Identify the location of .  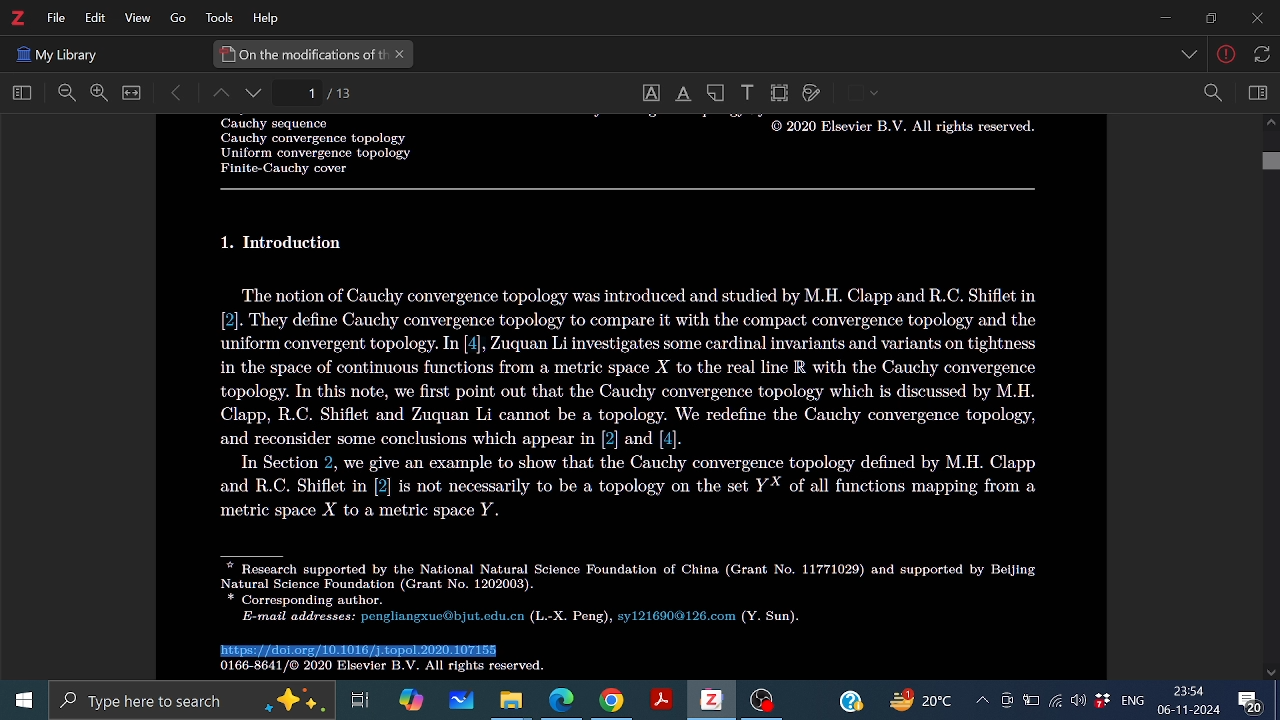
(629, 189).